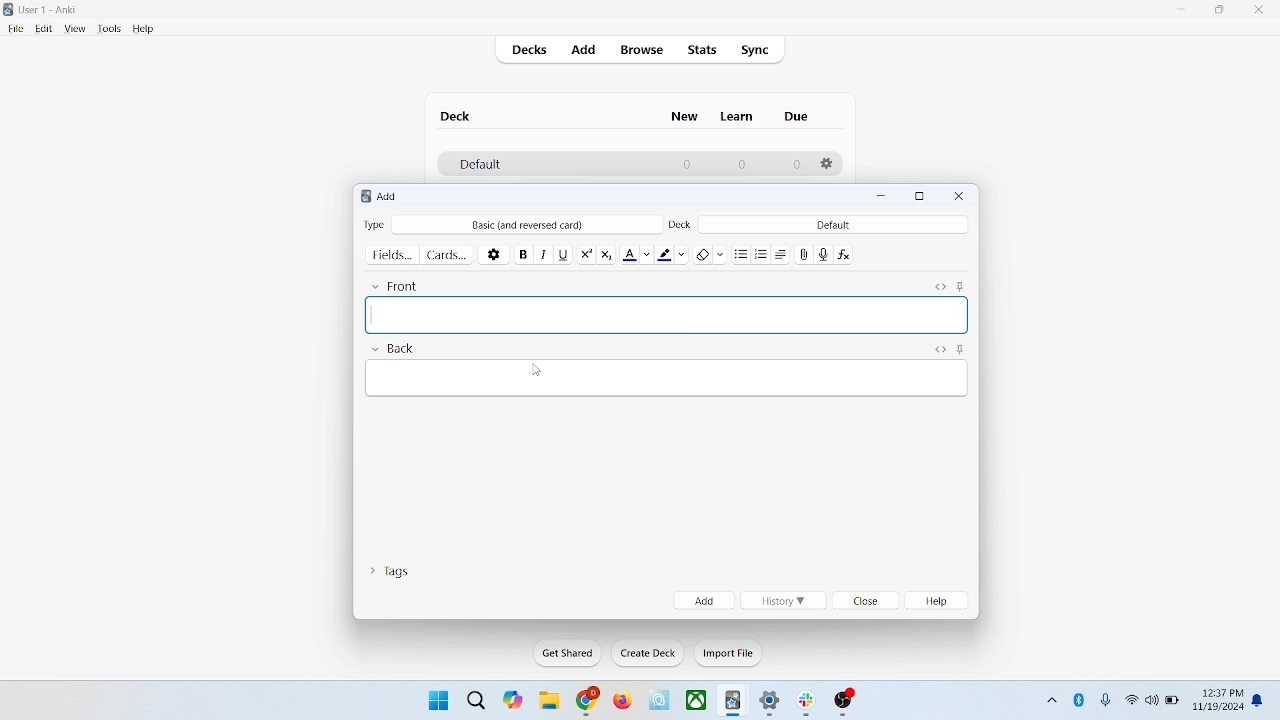 Image resolution: width=1280 pixels, height=720 pixels. I want to click on sync, so click(756, 51).